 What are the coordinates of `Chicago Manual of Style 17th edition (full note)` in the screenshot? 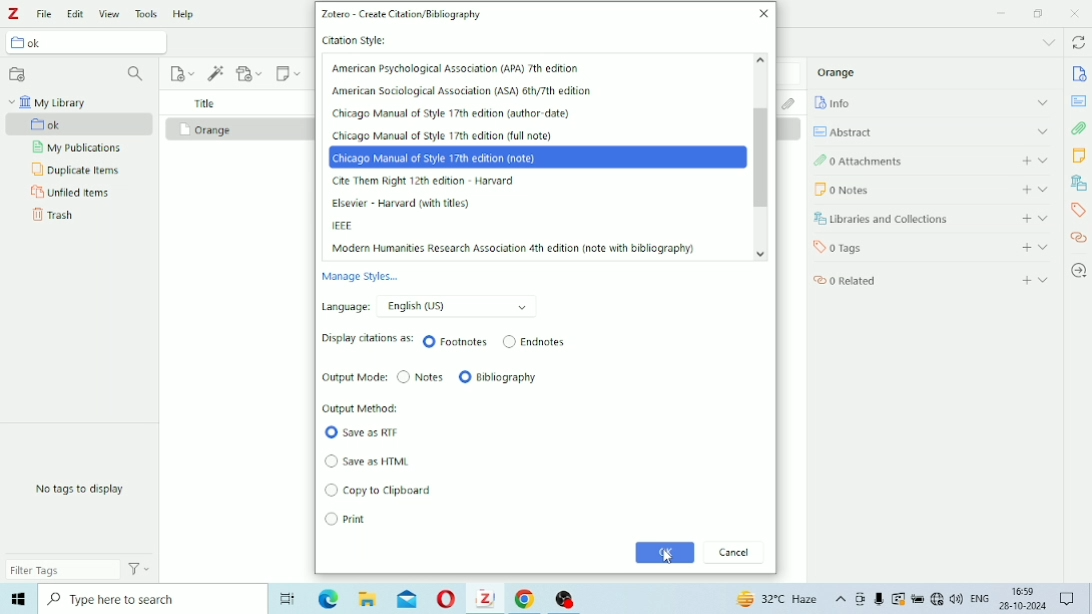 It's located at (444, 136).